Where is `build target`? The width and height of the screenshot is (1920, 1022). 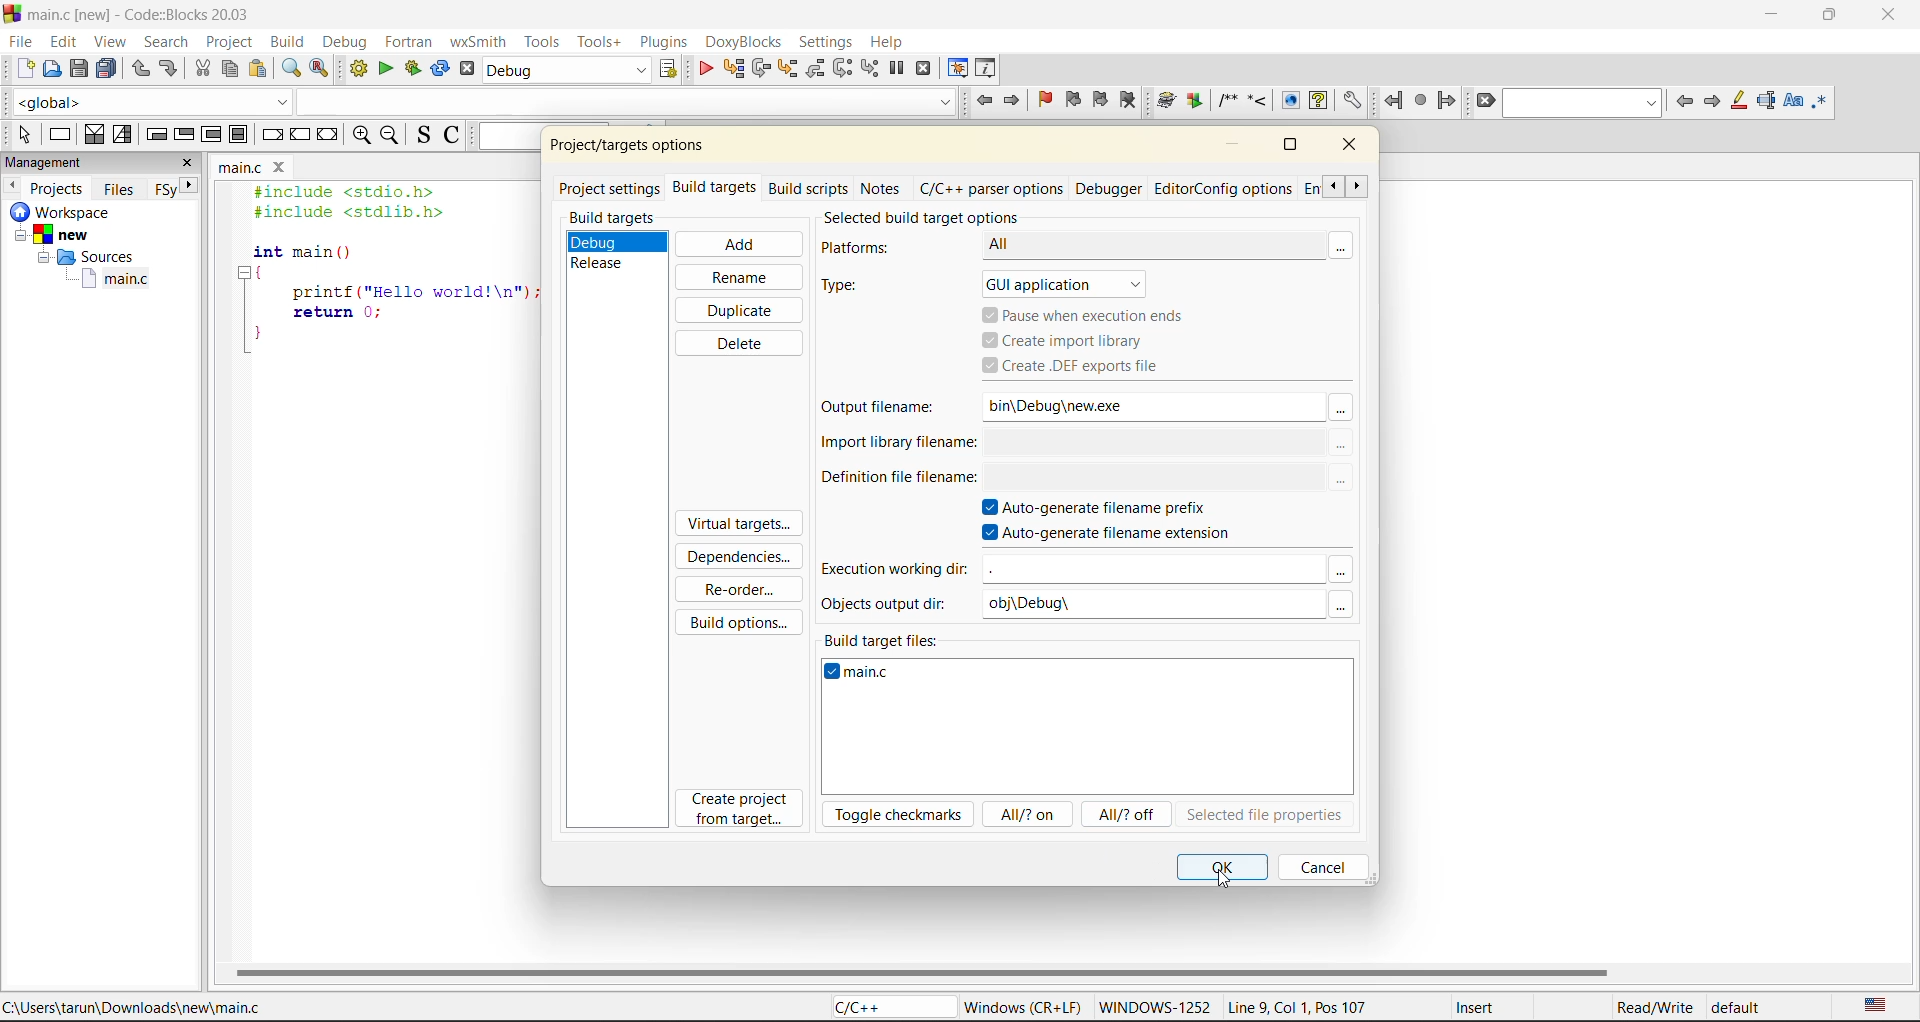 build target is located at coordinates (568, 71).